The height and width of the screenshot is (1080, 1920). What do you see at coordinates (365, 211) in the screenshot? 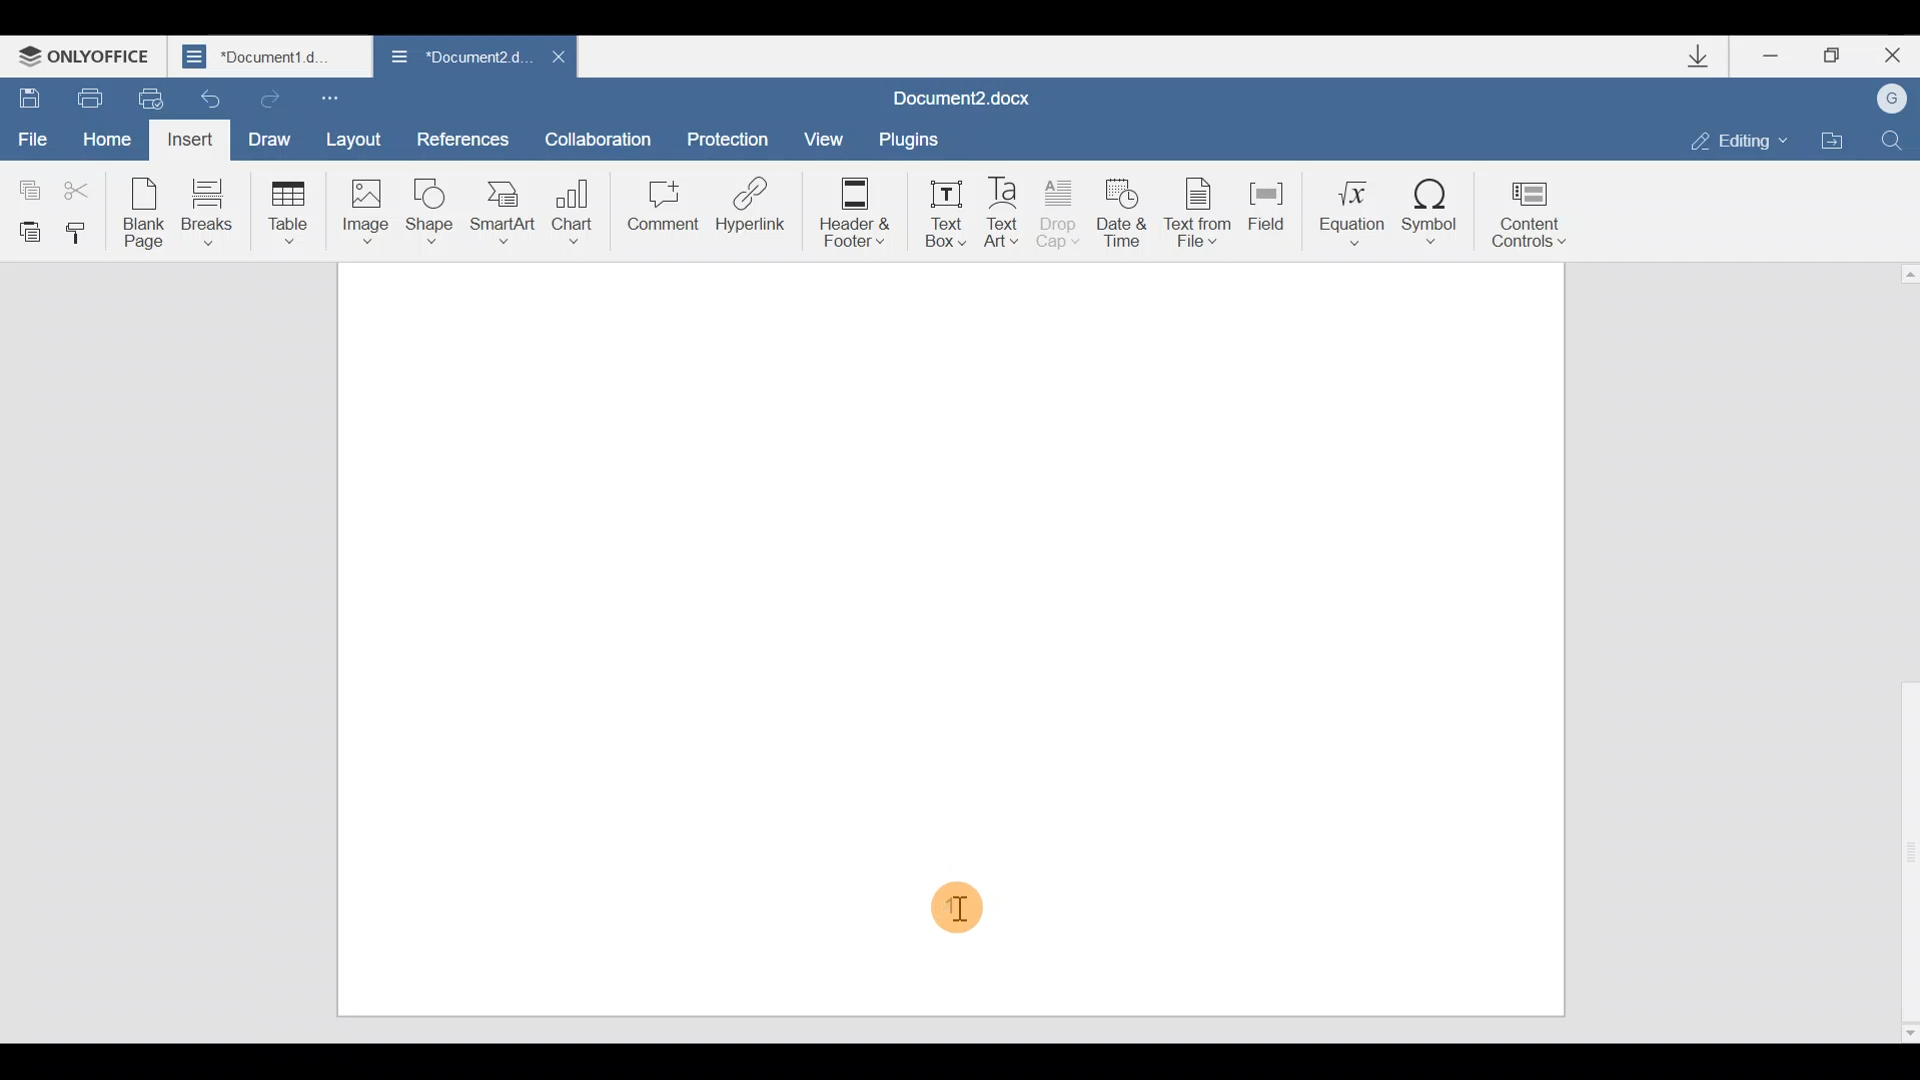
I see `Image` at bounding box center [365, 211].